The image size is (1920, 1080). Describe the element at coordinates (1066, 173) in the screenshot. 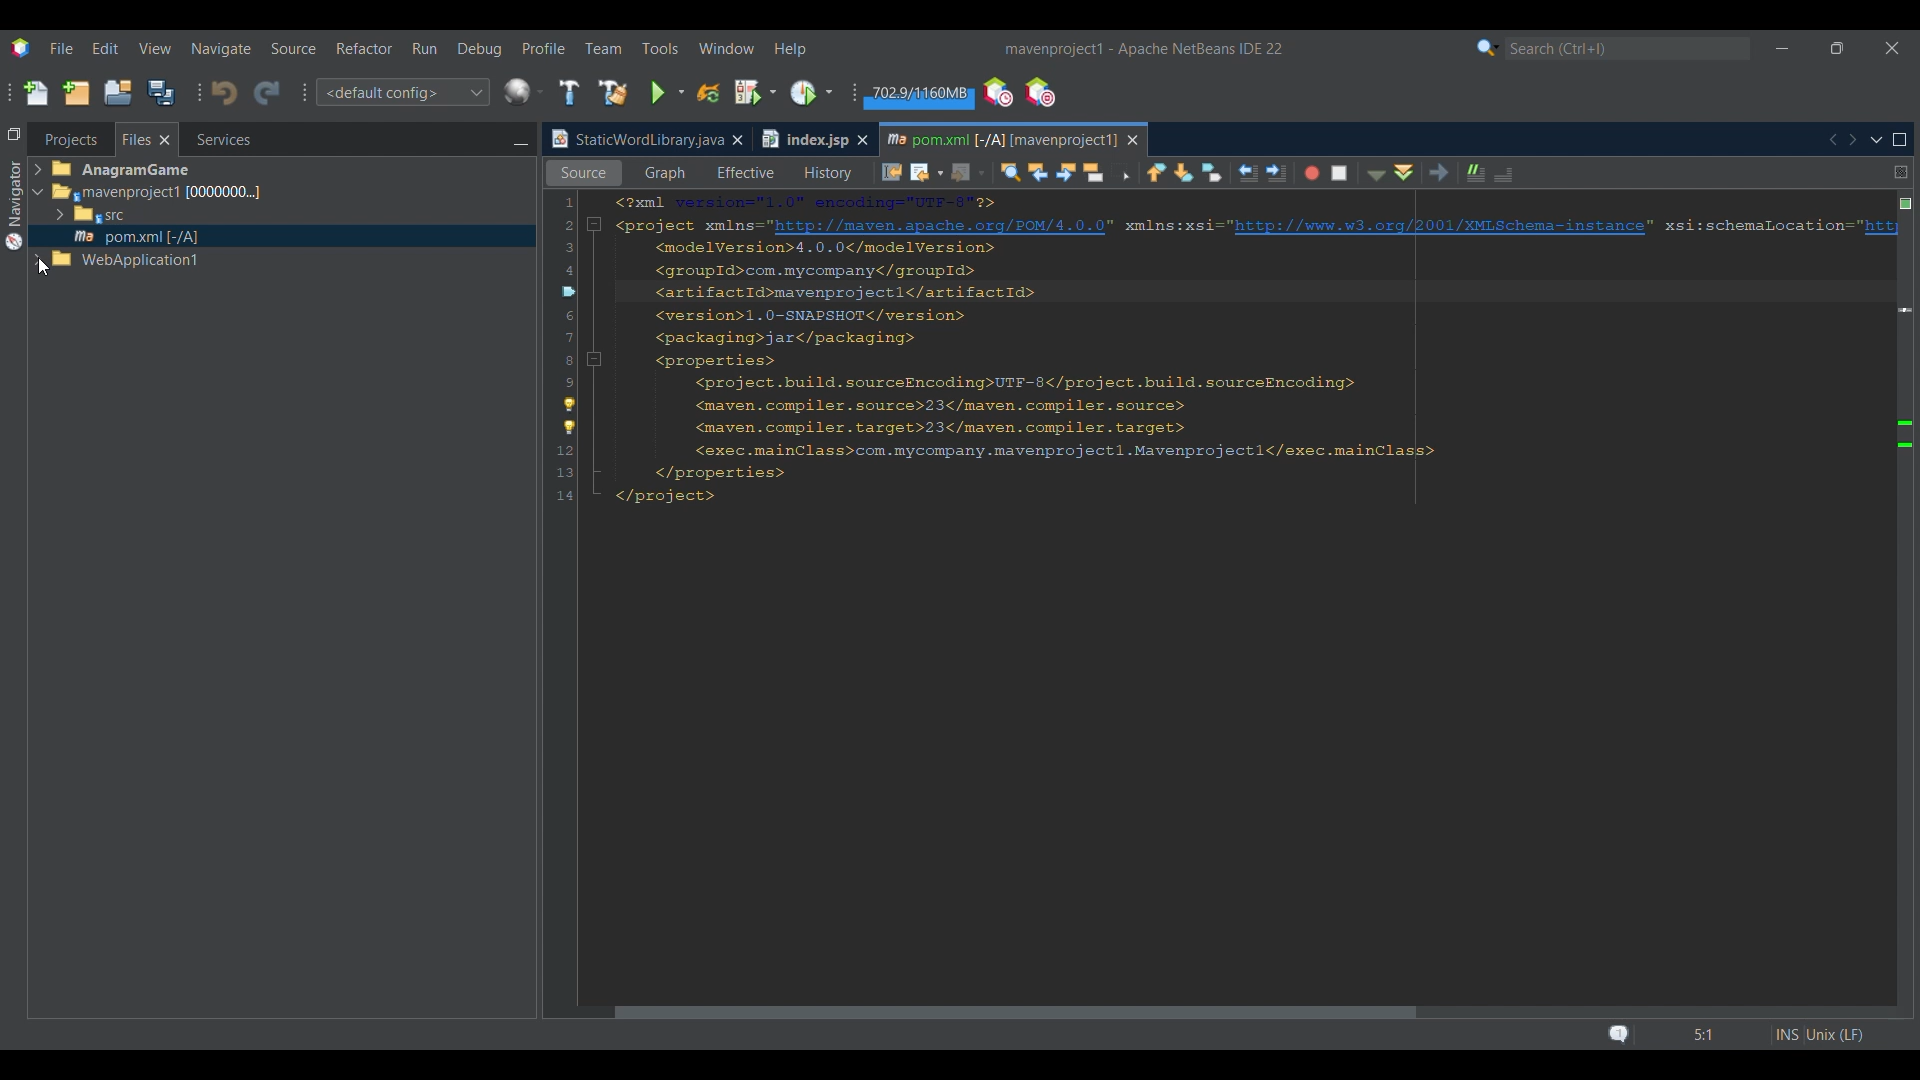

I see `Find next occurrence ` at that location.